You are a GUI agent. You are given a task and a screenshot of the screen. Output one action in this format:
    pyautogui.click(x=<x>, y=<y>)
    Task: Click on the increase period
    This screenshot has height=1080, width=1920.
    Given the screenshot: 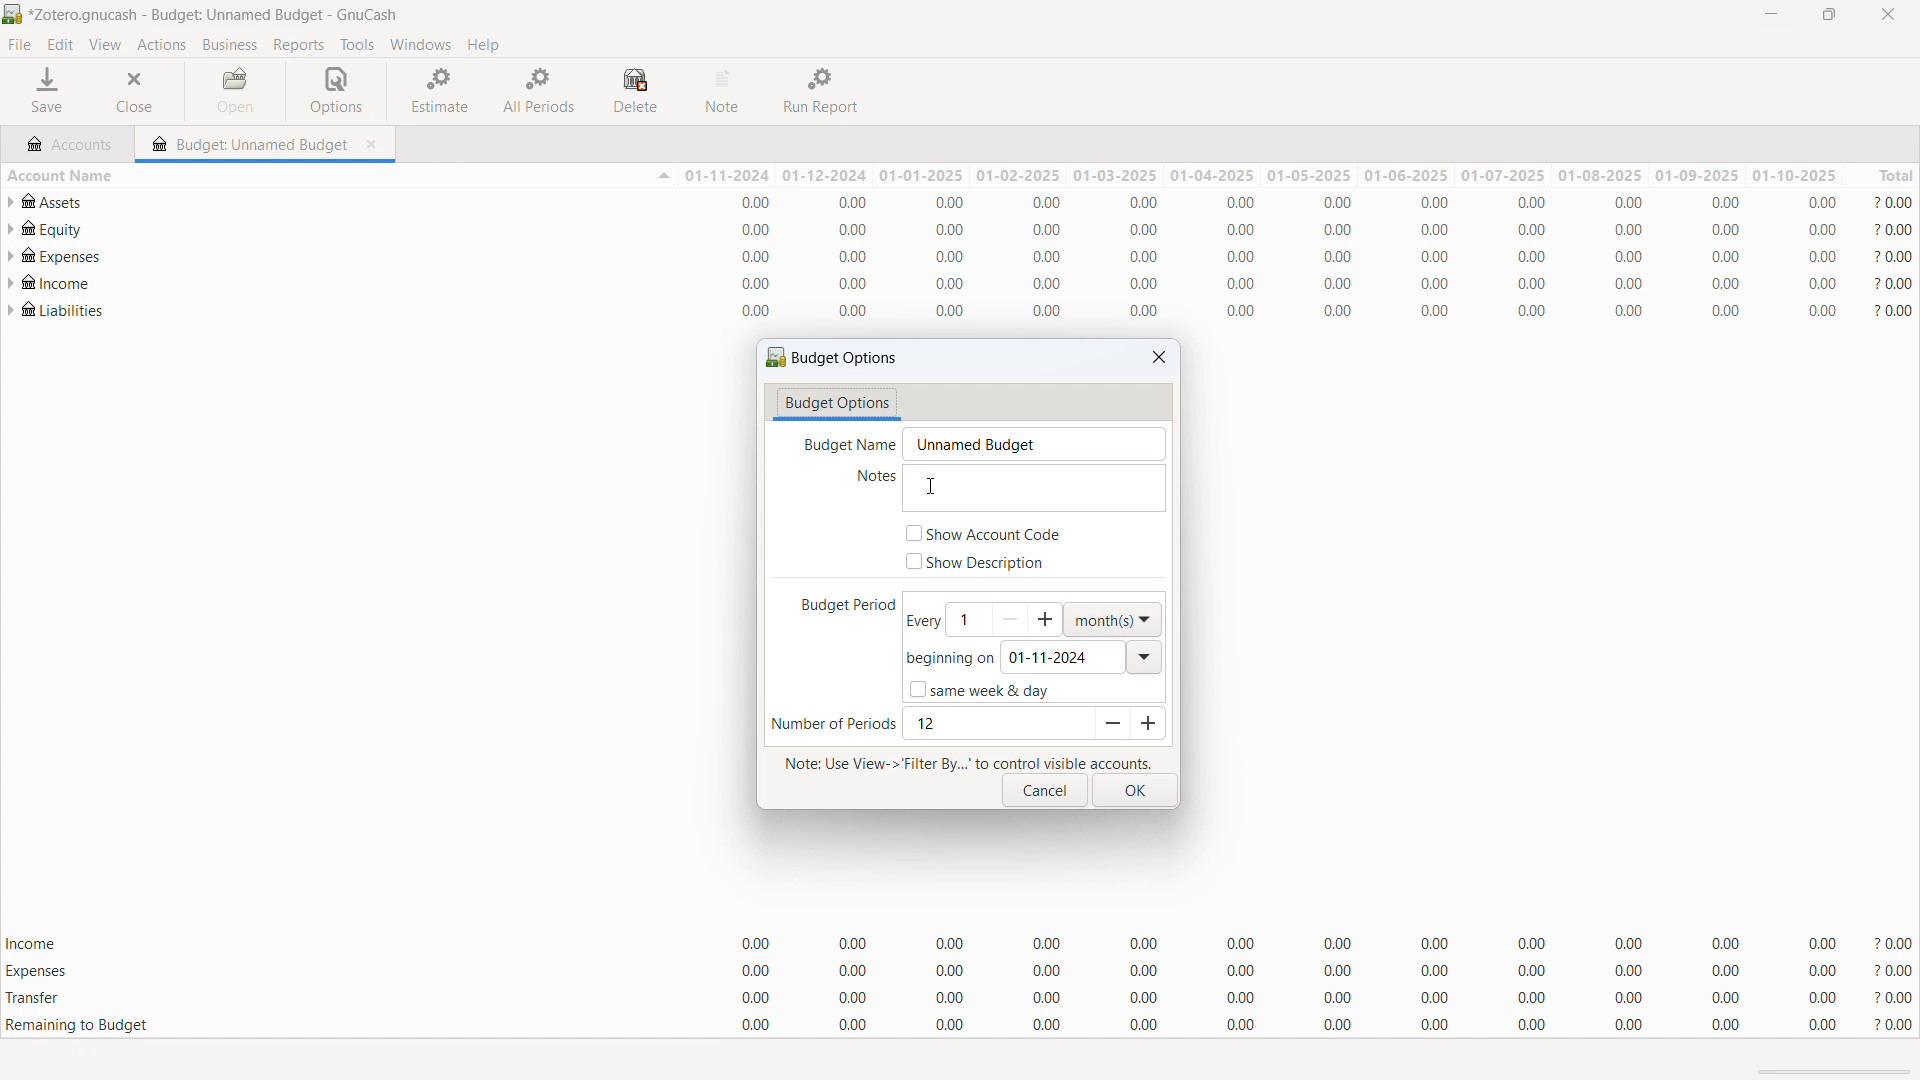 What is the action you would take?
    pyautogui.click(x=1146, y=723)
    